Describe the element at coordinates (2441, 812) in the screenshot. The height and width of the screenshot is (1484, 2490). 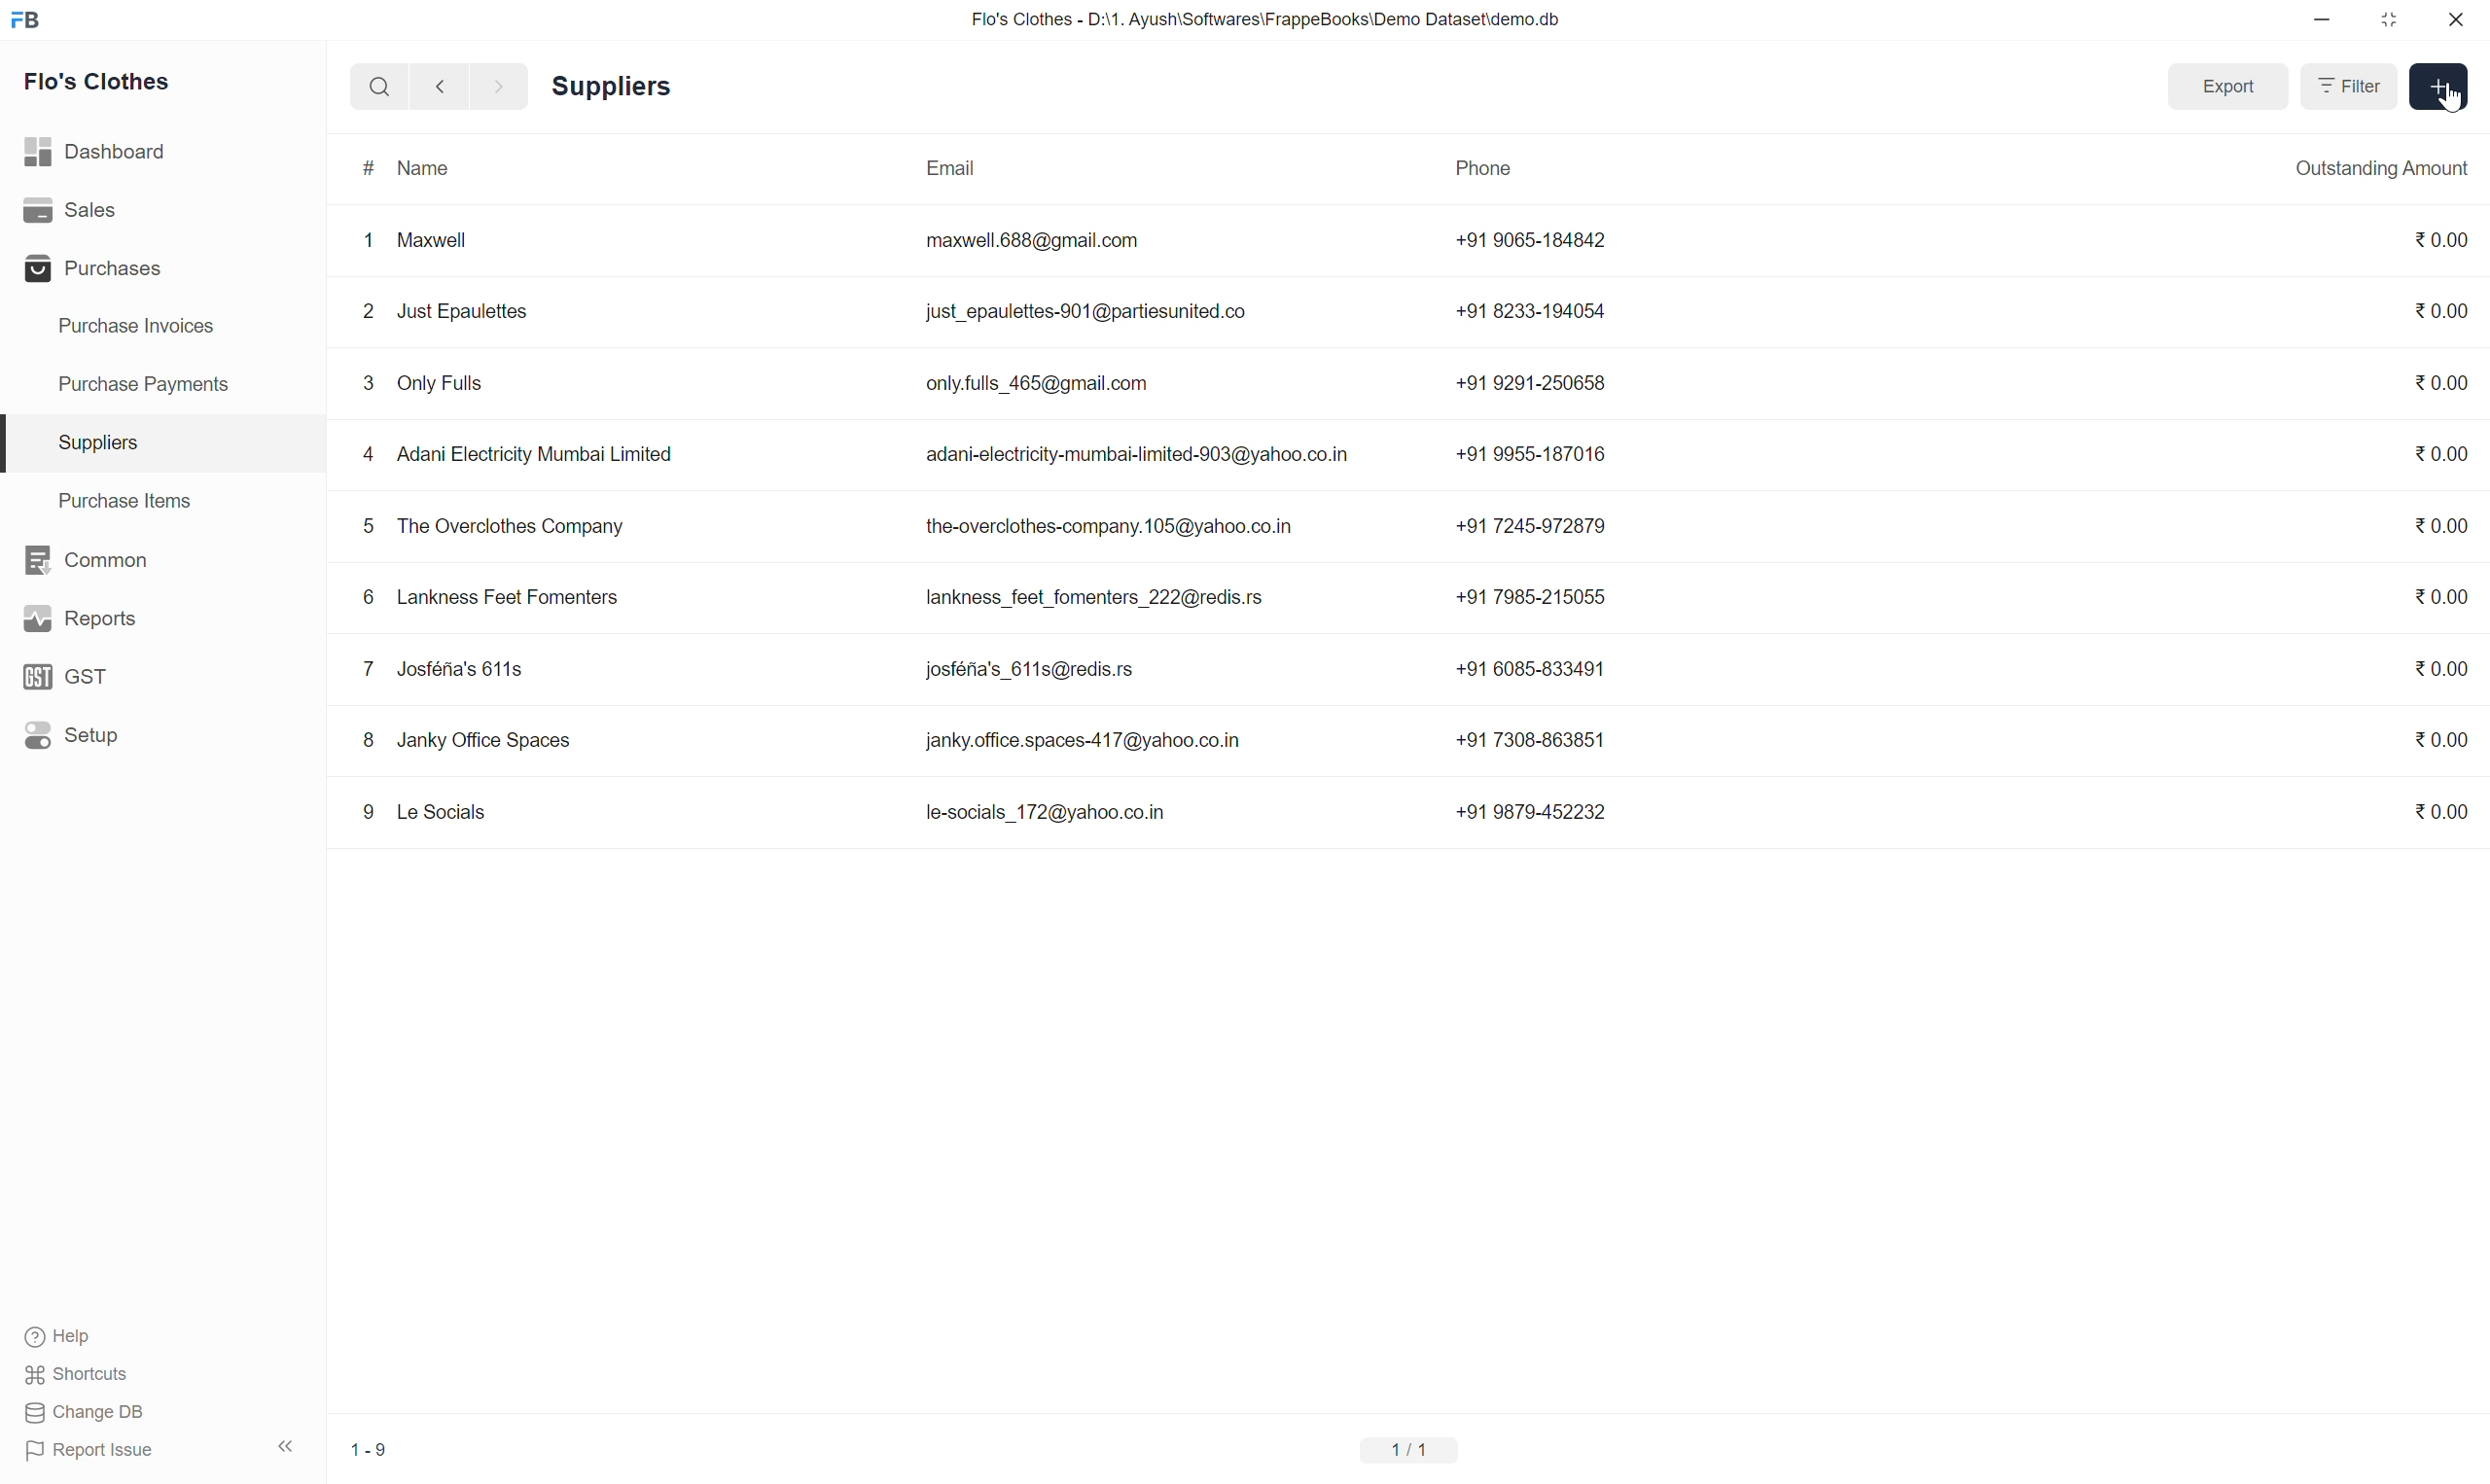
I see `0.00` at that location.